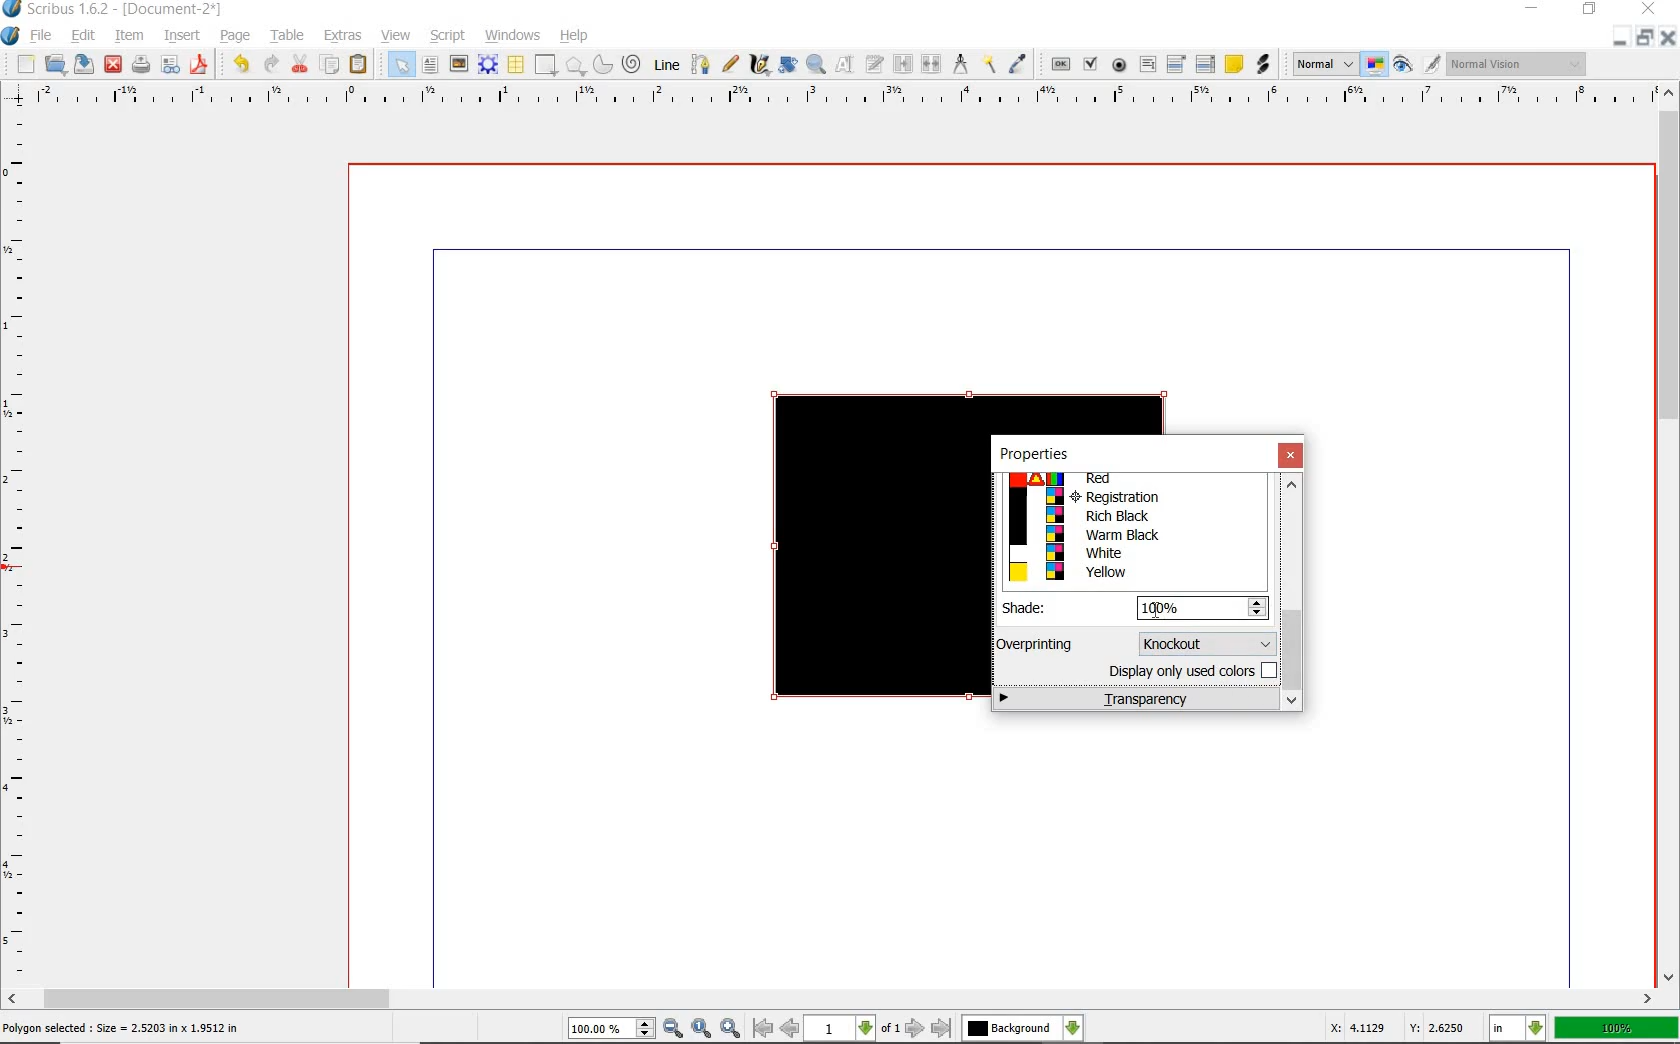 Image resolution: width=1680 pixels, height=1044 pixels. I want to click on text frame, so click(433, 64).